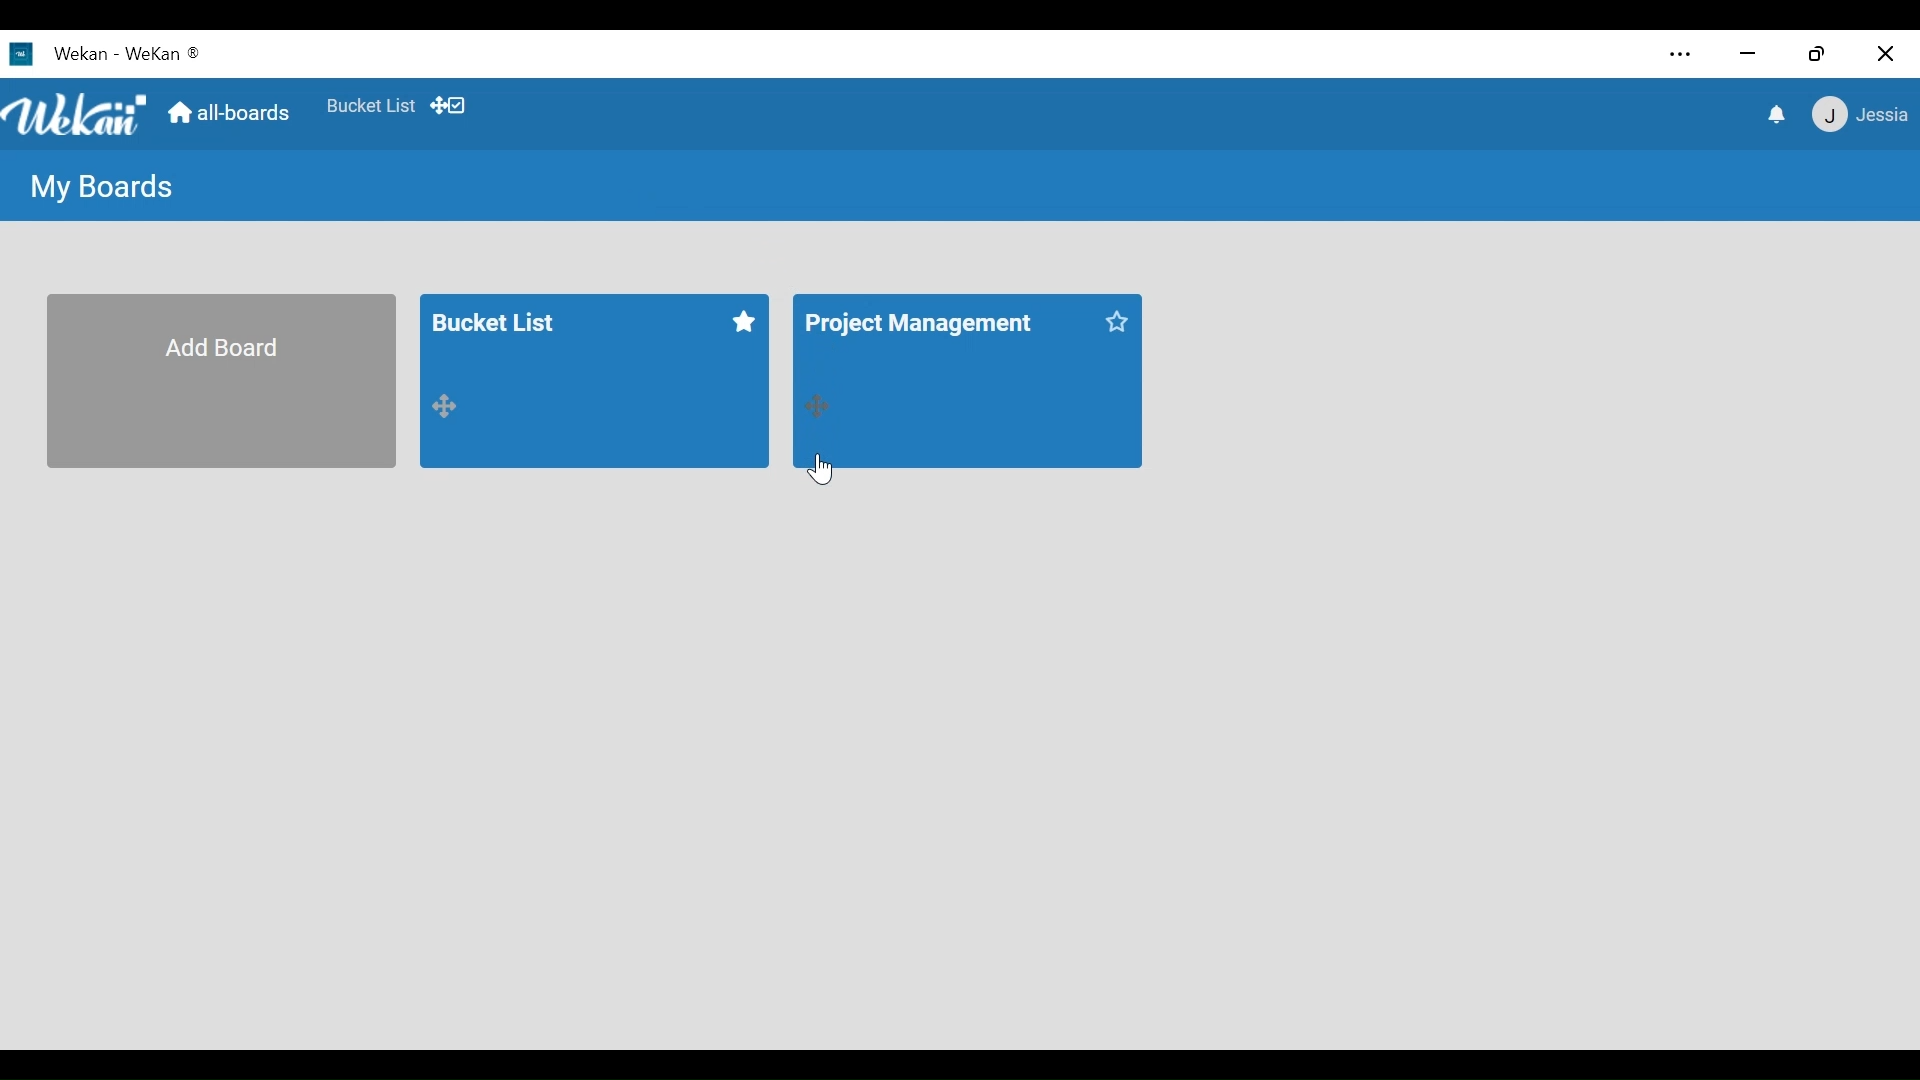 The height and width of the screenshot is (1080, 1920). I want to click on My Boards, so click(98, 188).